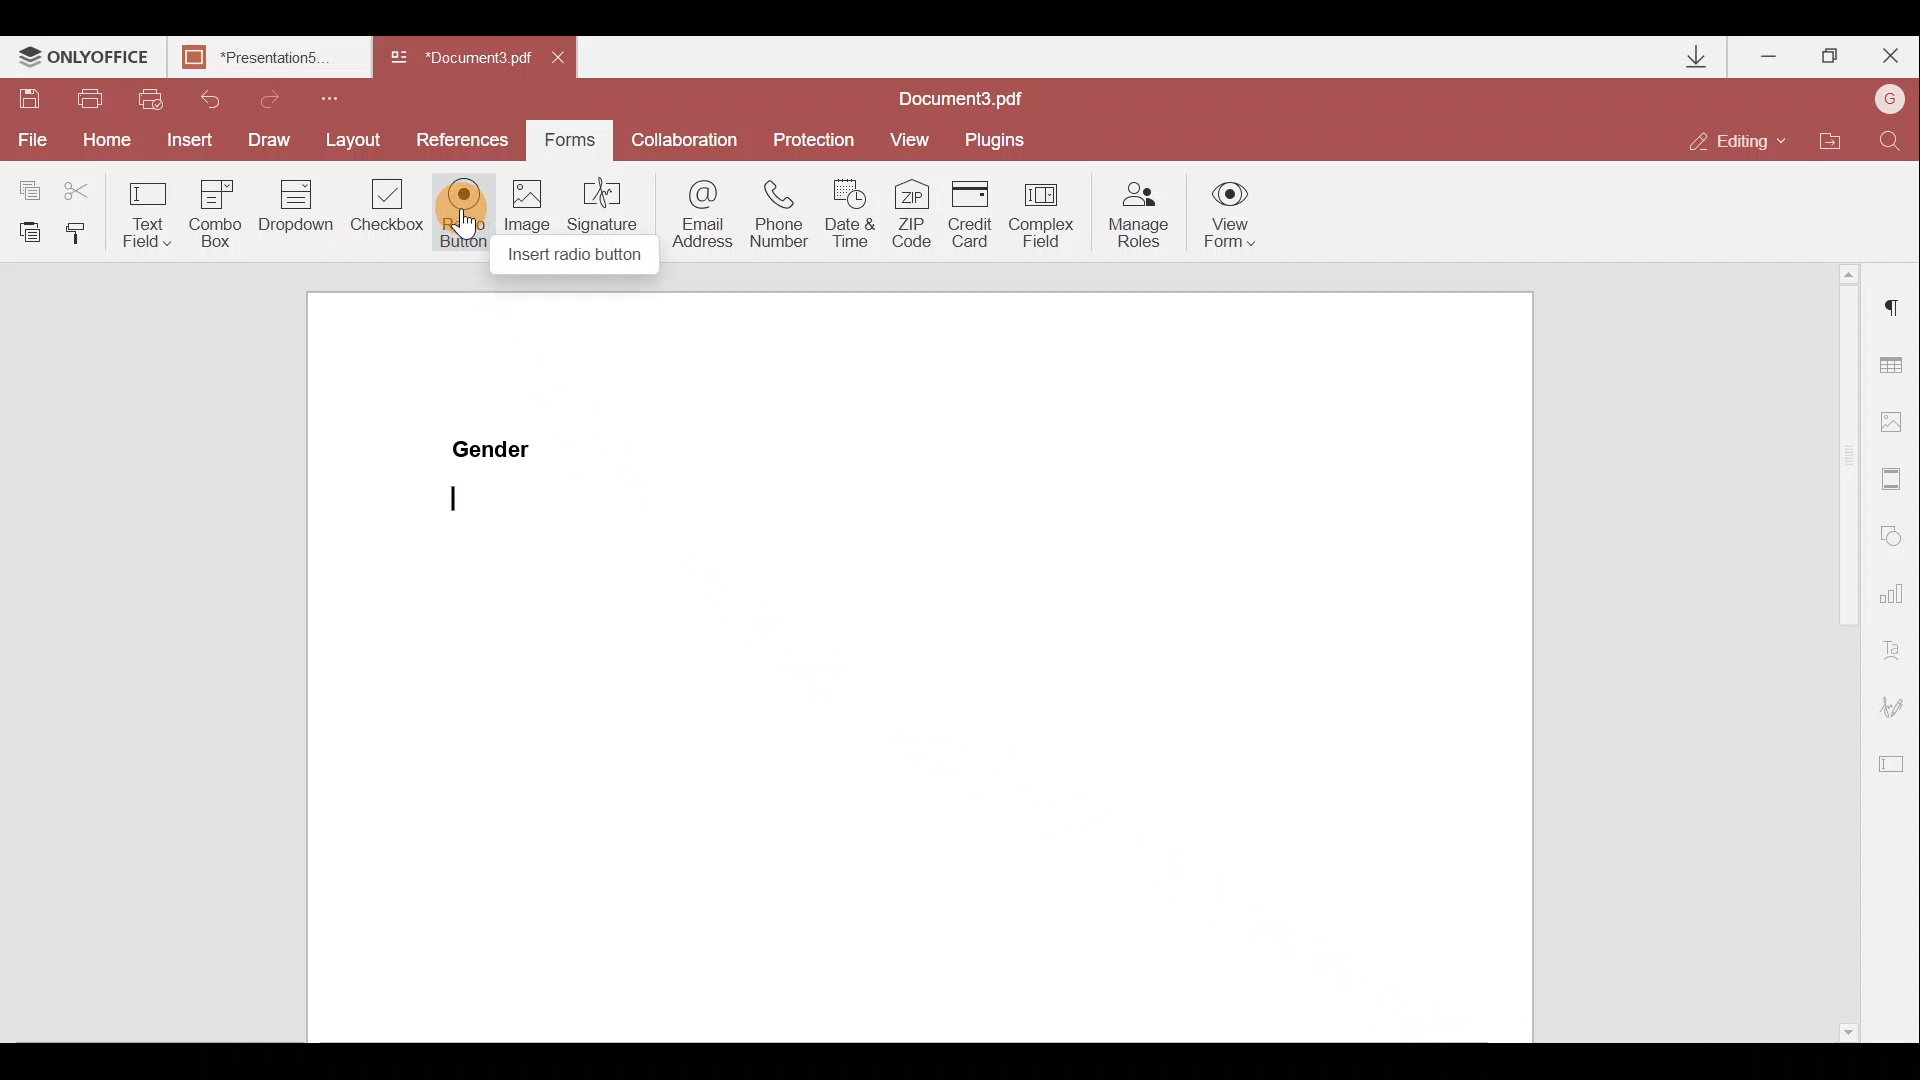 The width and height of the screenshot is (1920, 1080). Describe the element at coordinates (1231, 214) in the screenshot. I see `View form` at that location.